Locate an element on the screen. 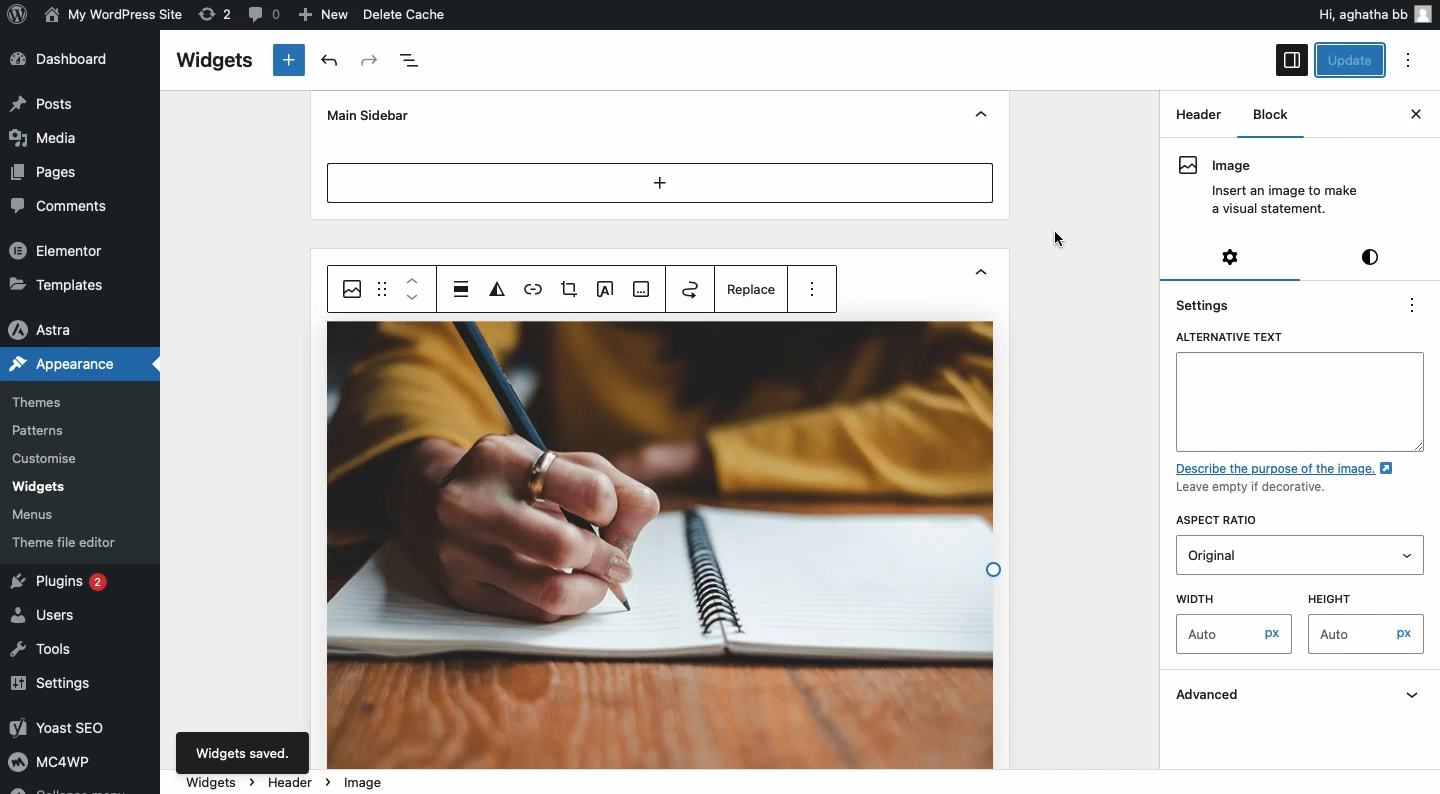 This screenshot has height=794, width=1440. Move up down is located at coordinates (413, 289).